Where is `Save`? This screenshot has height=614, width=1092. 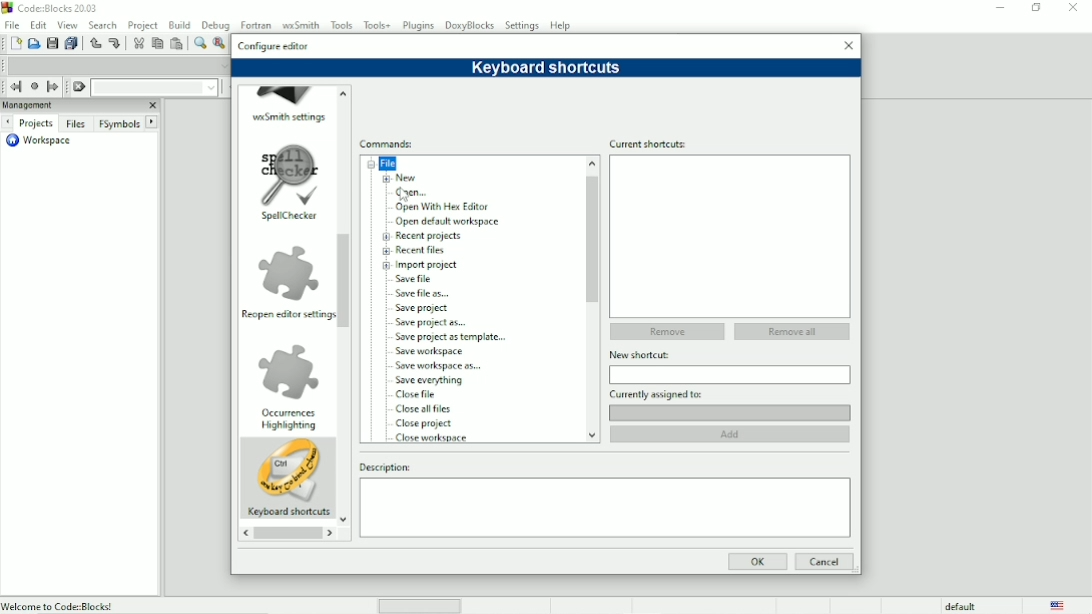
Save is located at coordinates (51, 43).